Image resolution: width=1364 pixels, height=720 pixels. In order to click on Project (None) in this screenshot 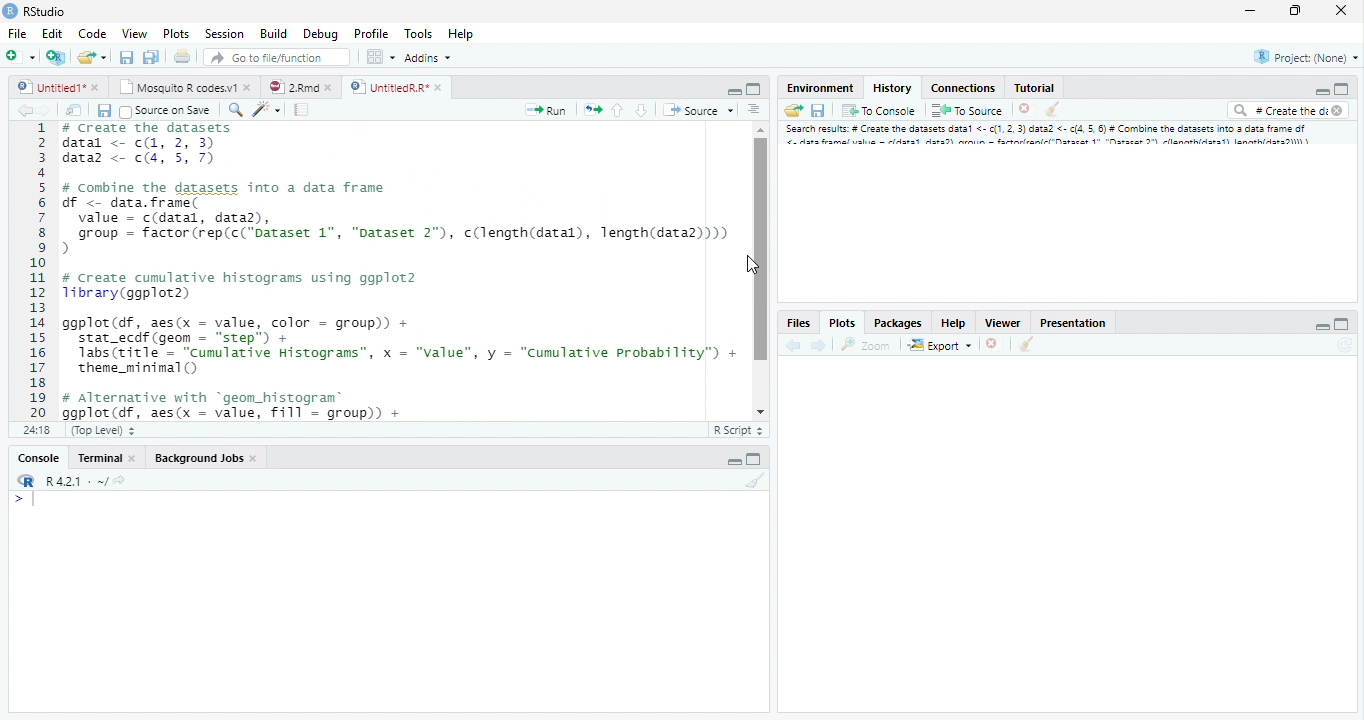, I will do `click(1308, 57)`.